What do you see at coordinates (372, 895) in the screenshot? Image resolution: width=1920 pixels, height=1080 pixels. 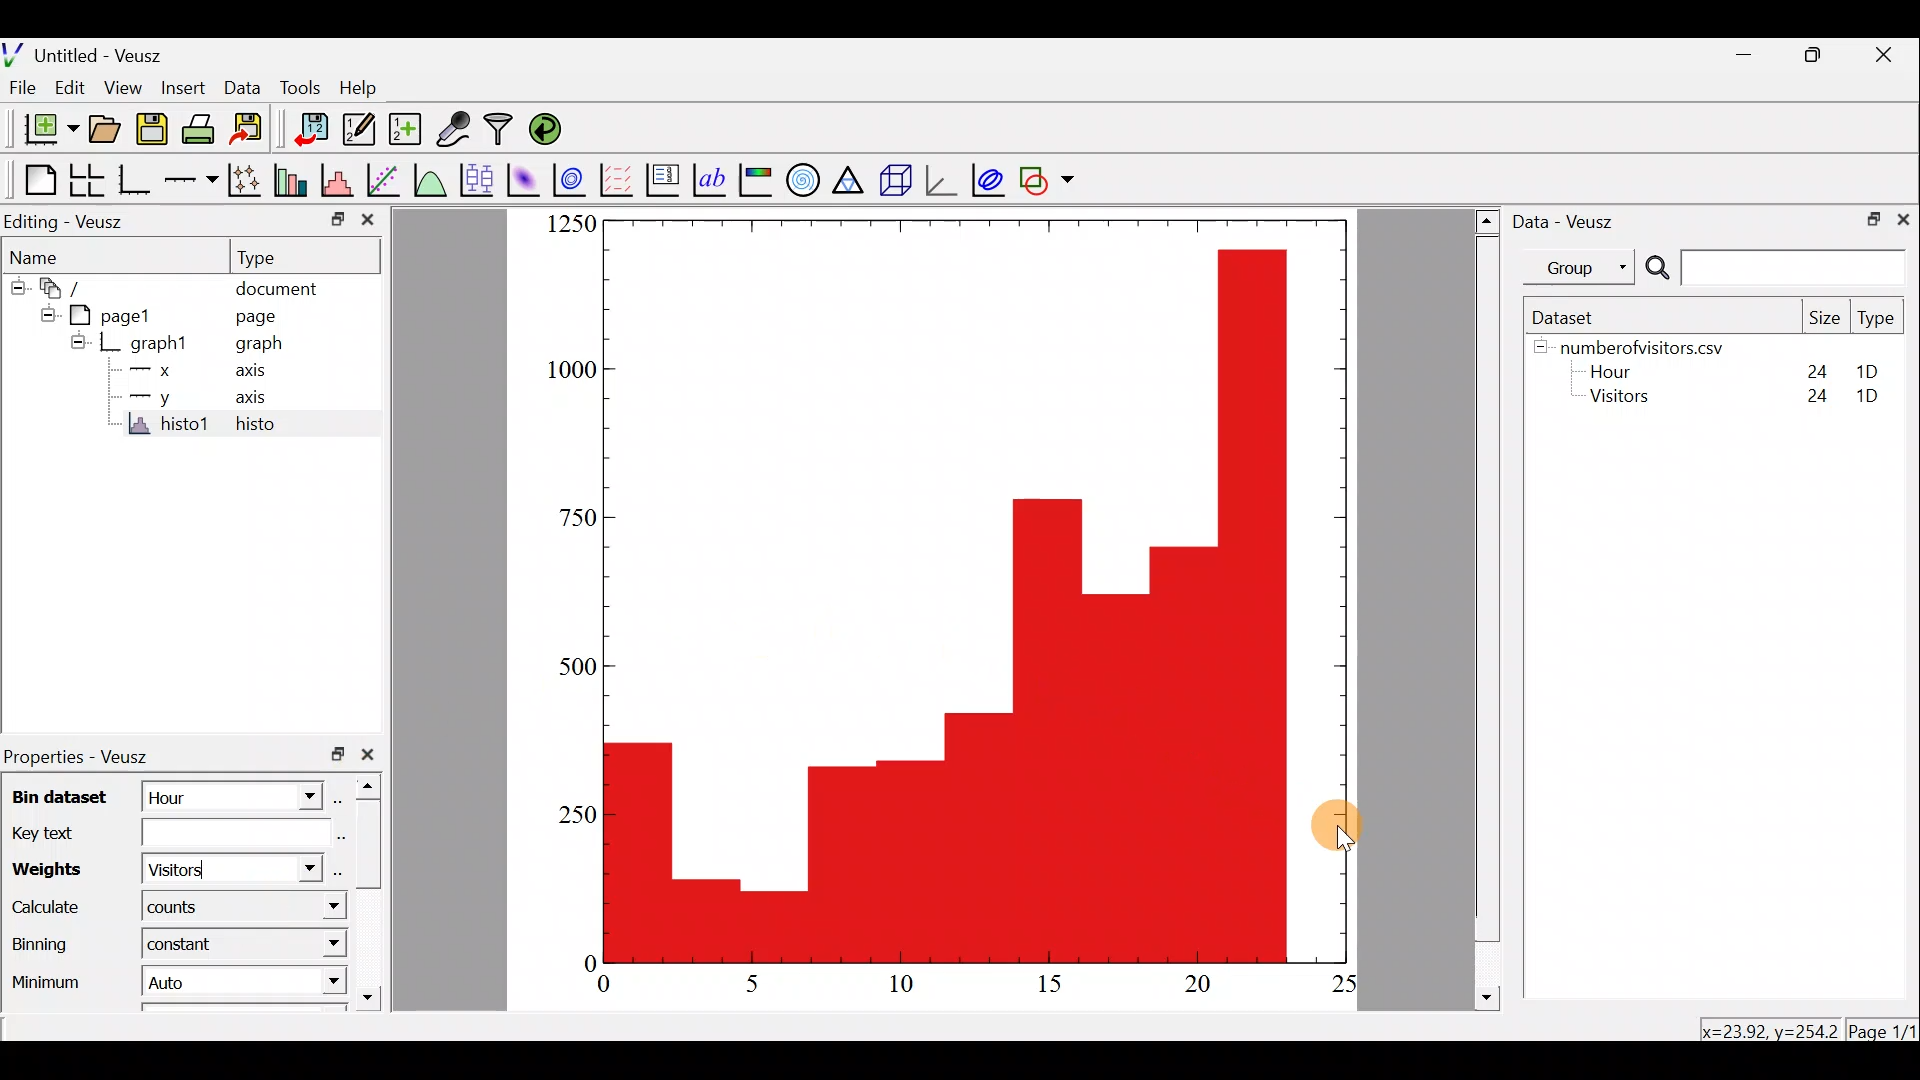 I see `scroll bar` at bounding box center [372, 895].